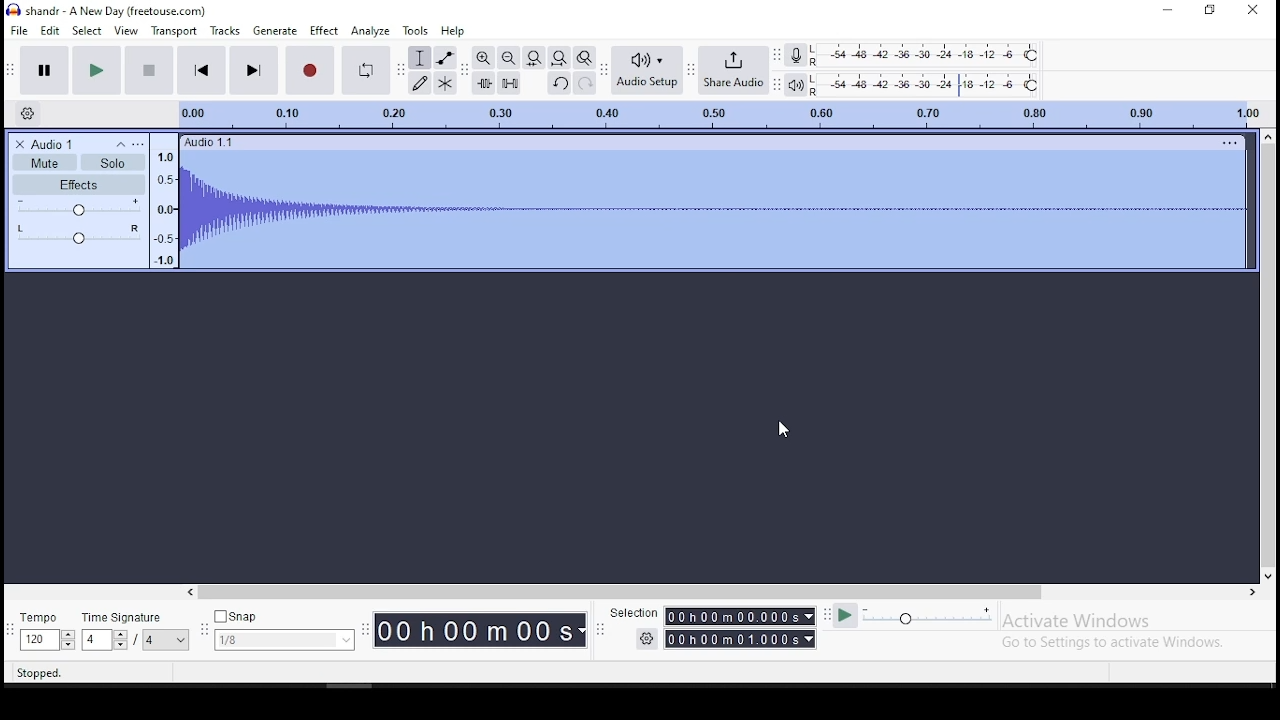 The height and width of the screenshot is (720, 1280). Describe the element at coordinates (121, 143) in the screenshot. I see `collapse` at that location.